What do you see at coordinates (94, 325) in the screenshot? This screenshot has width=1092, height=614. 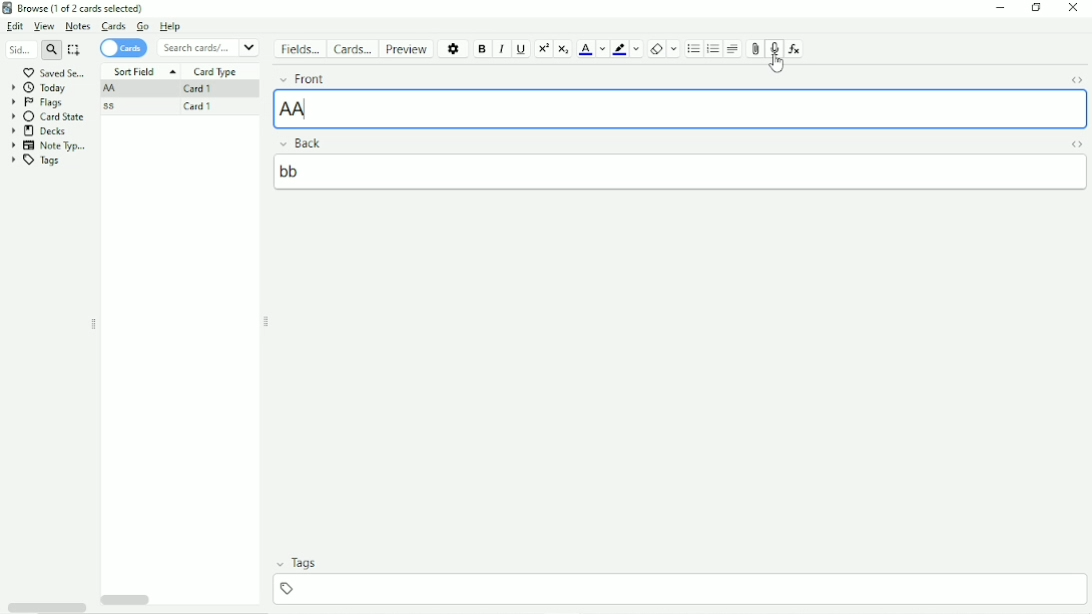 I see `Resize` at bounding box center [94, 325].